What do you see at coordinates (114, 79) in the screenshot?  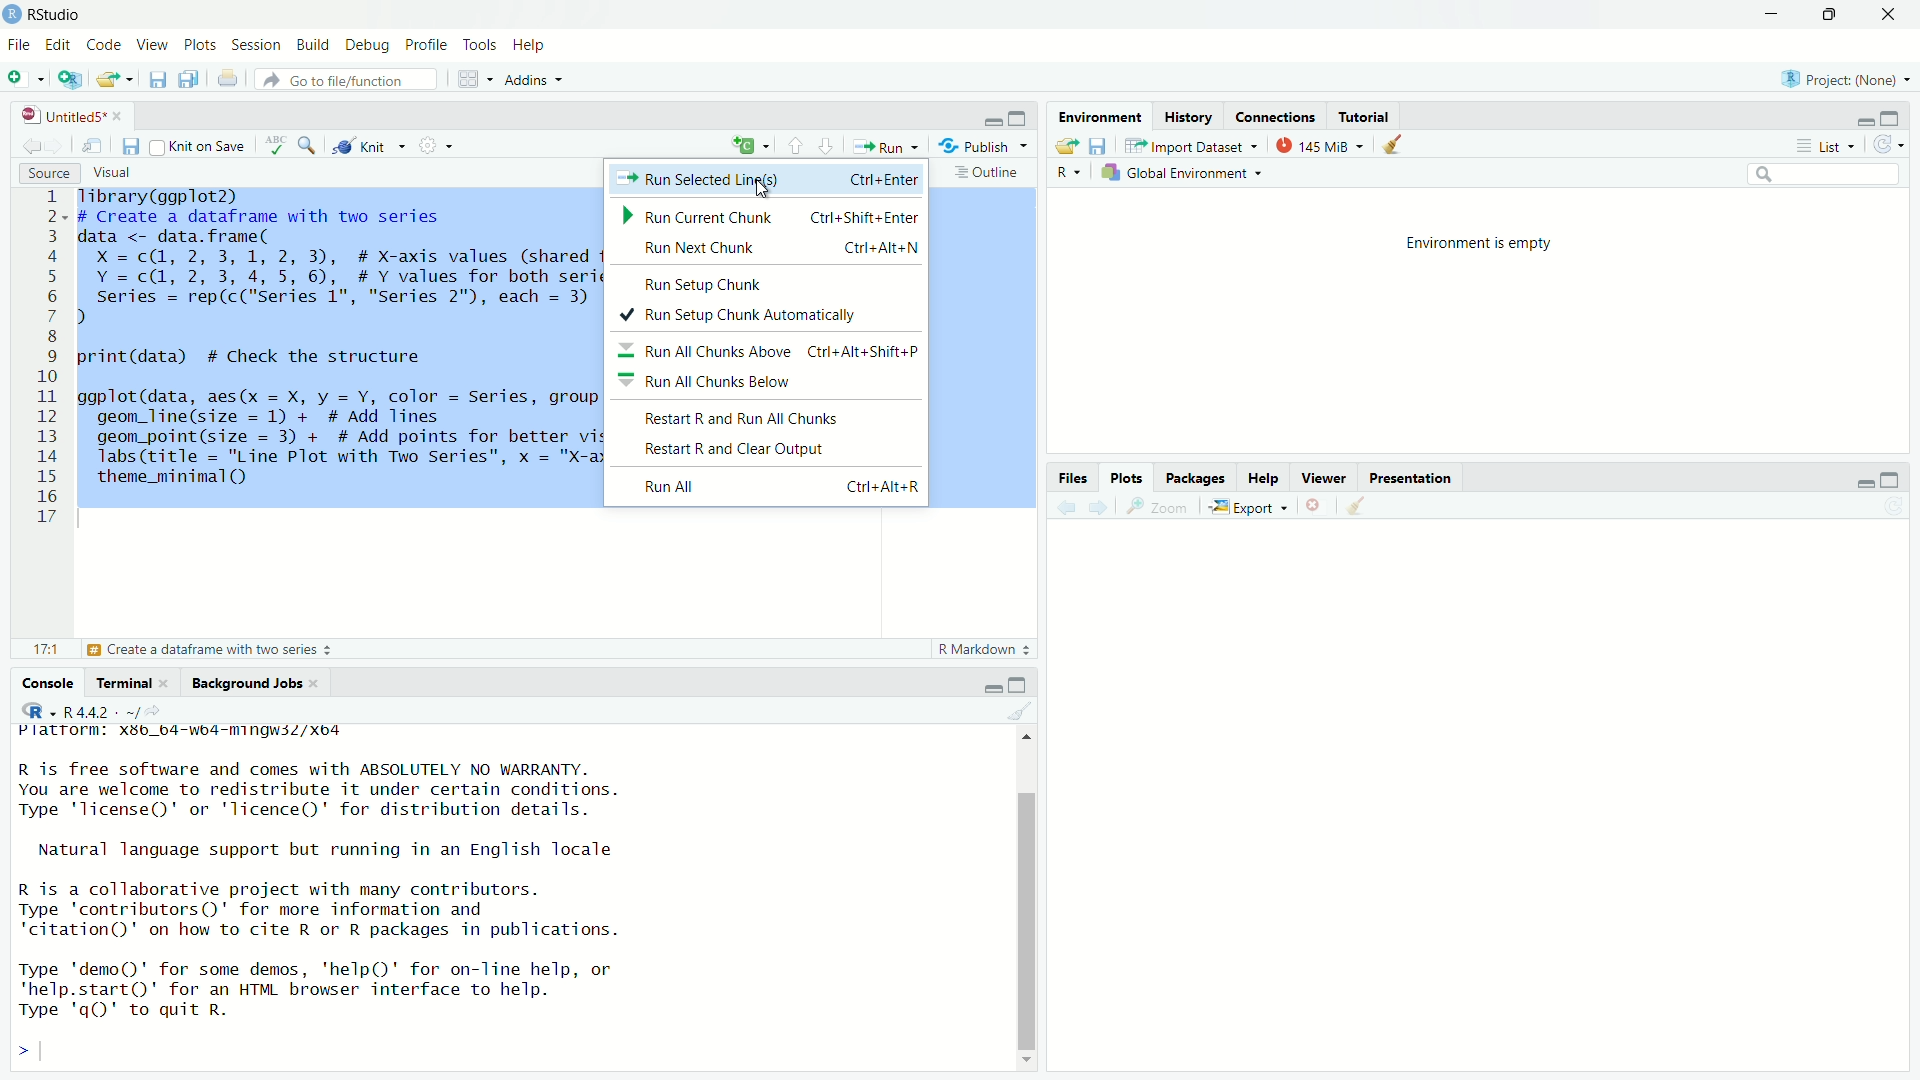 I see `Open an existing file` at bounding box center [114, 79].